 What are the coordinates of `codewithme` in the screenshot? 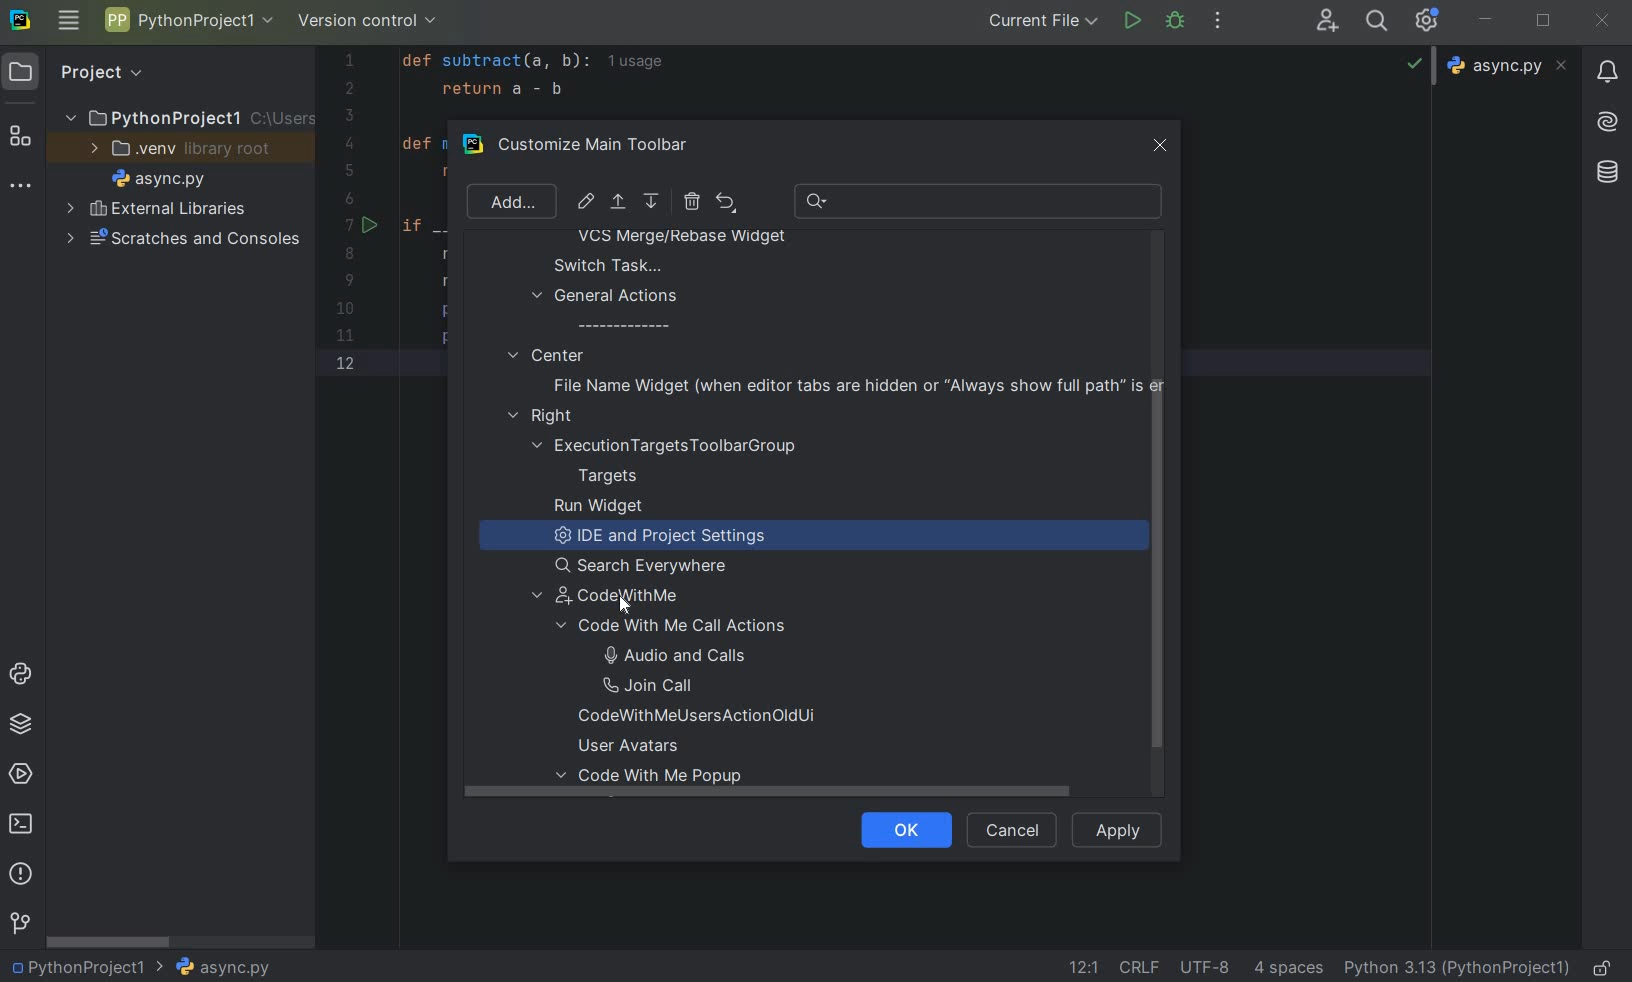 It's located at (620, 599).